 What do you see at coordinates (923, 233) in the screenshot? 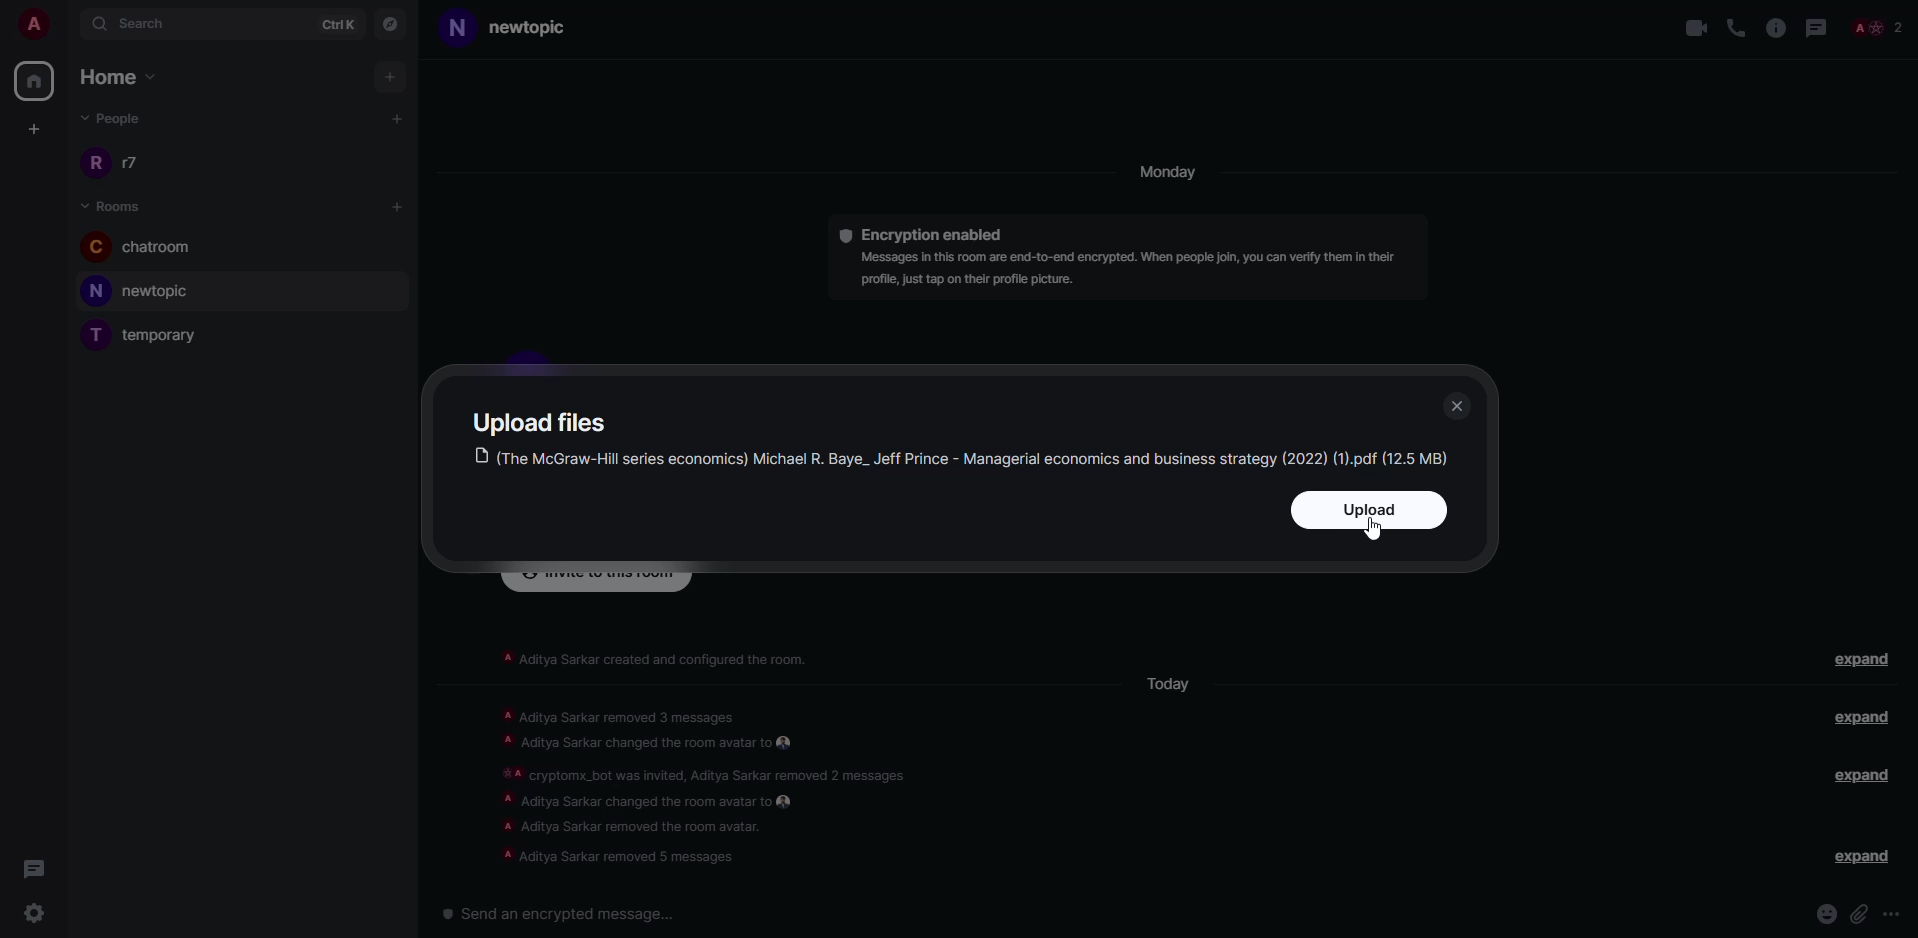
I see `encryption enabled` at bounding box center [923, 233].